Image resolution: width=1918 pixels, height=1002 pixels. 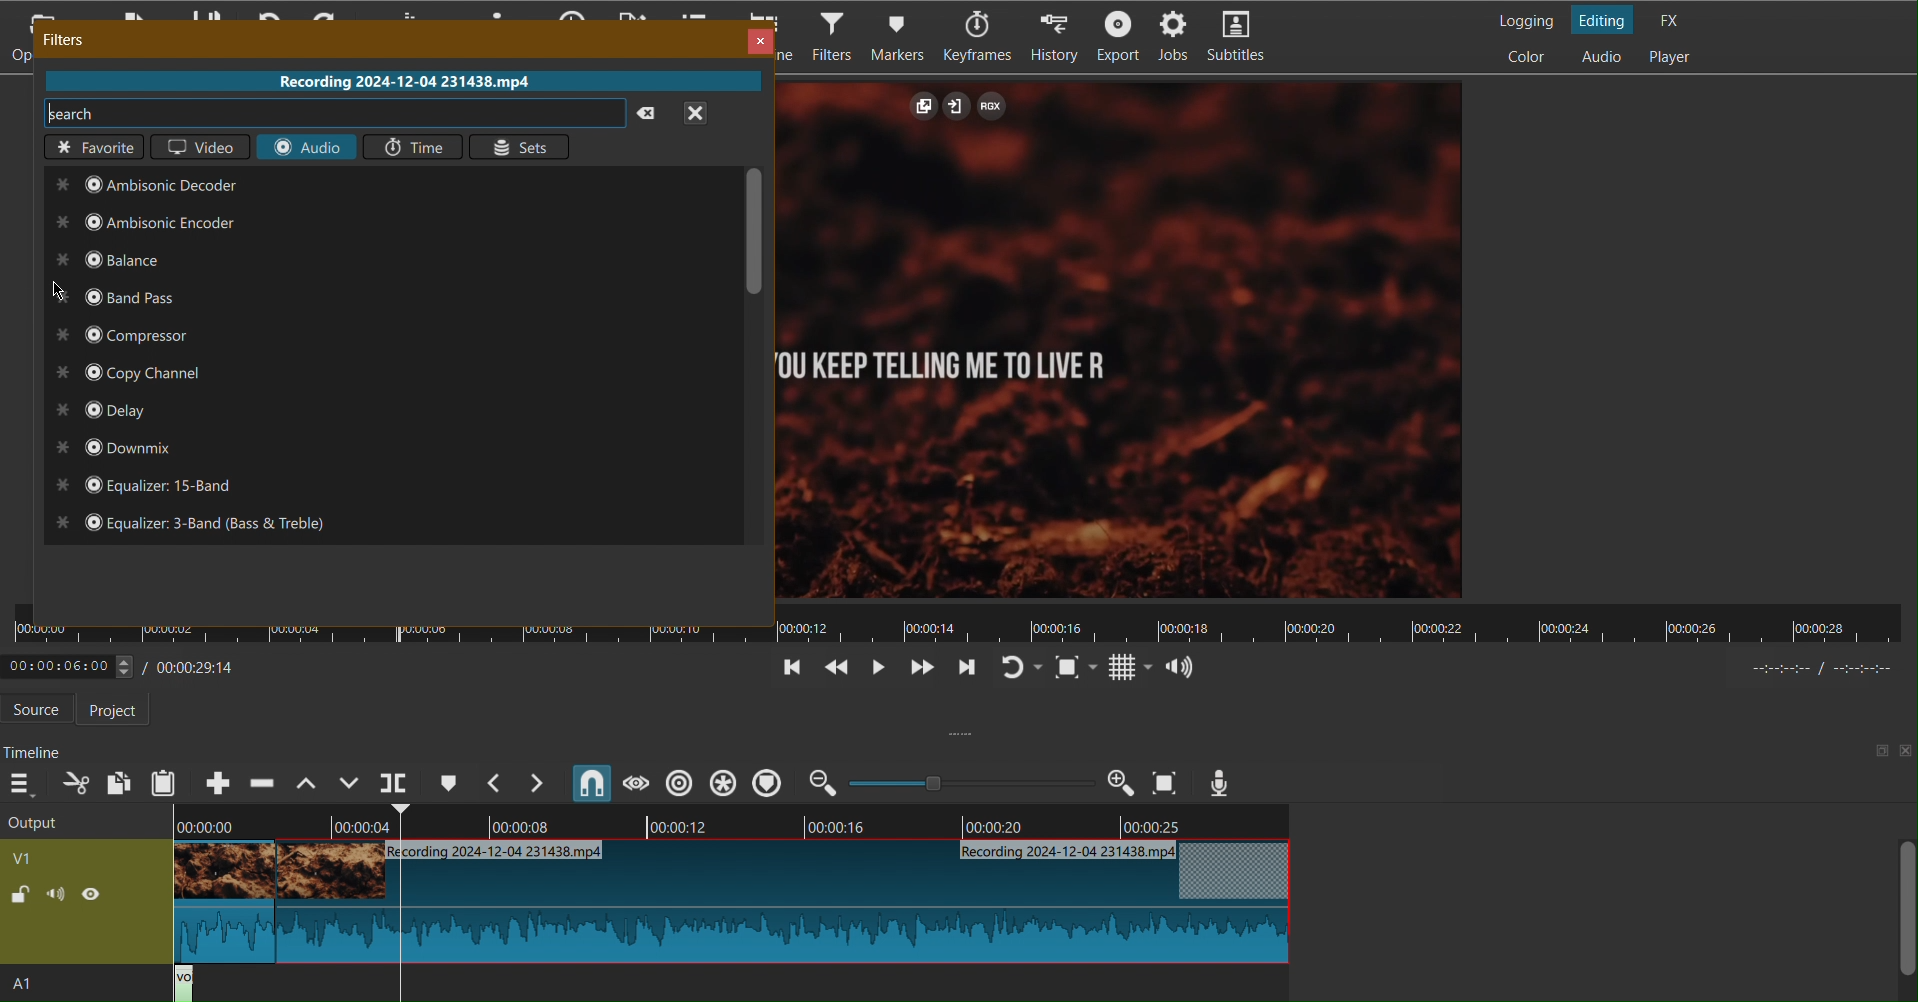 I want to click on maximize, so click(x=1873, y=750).